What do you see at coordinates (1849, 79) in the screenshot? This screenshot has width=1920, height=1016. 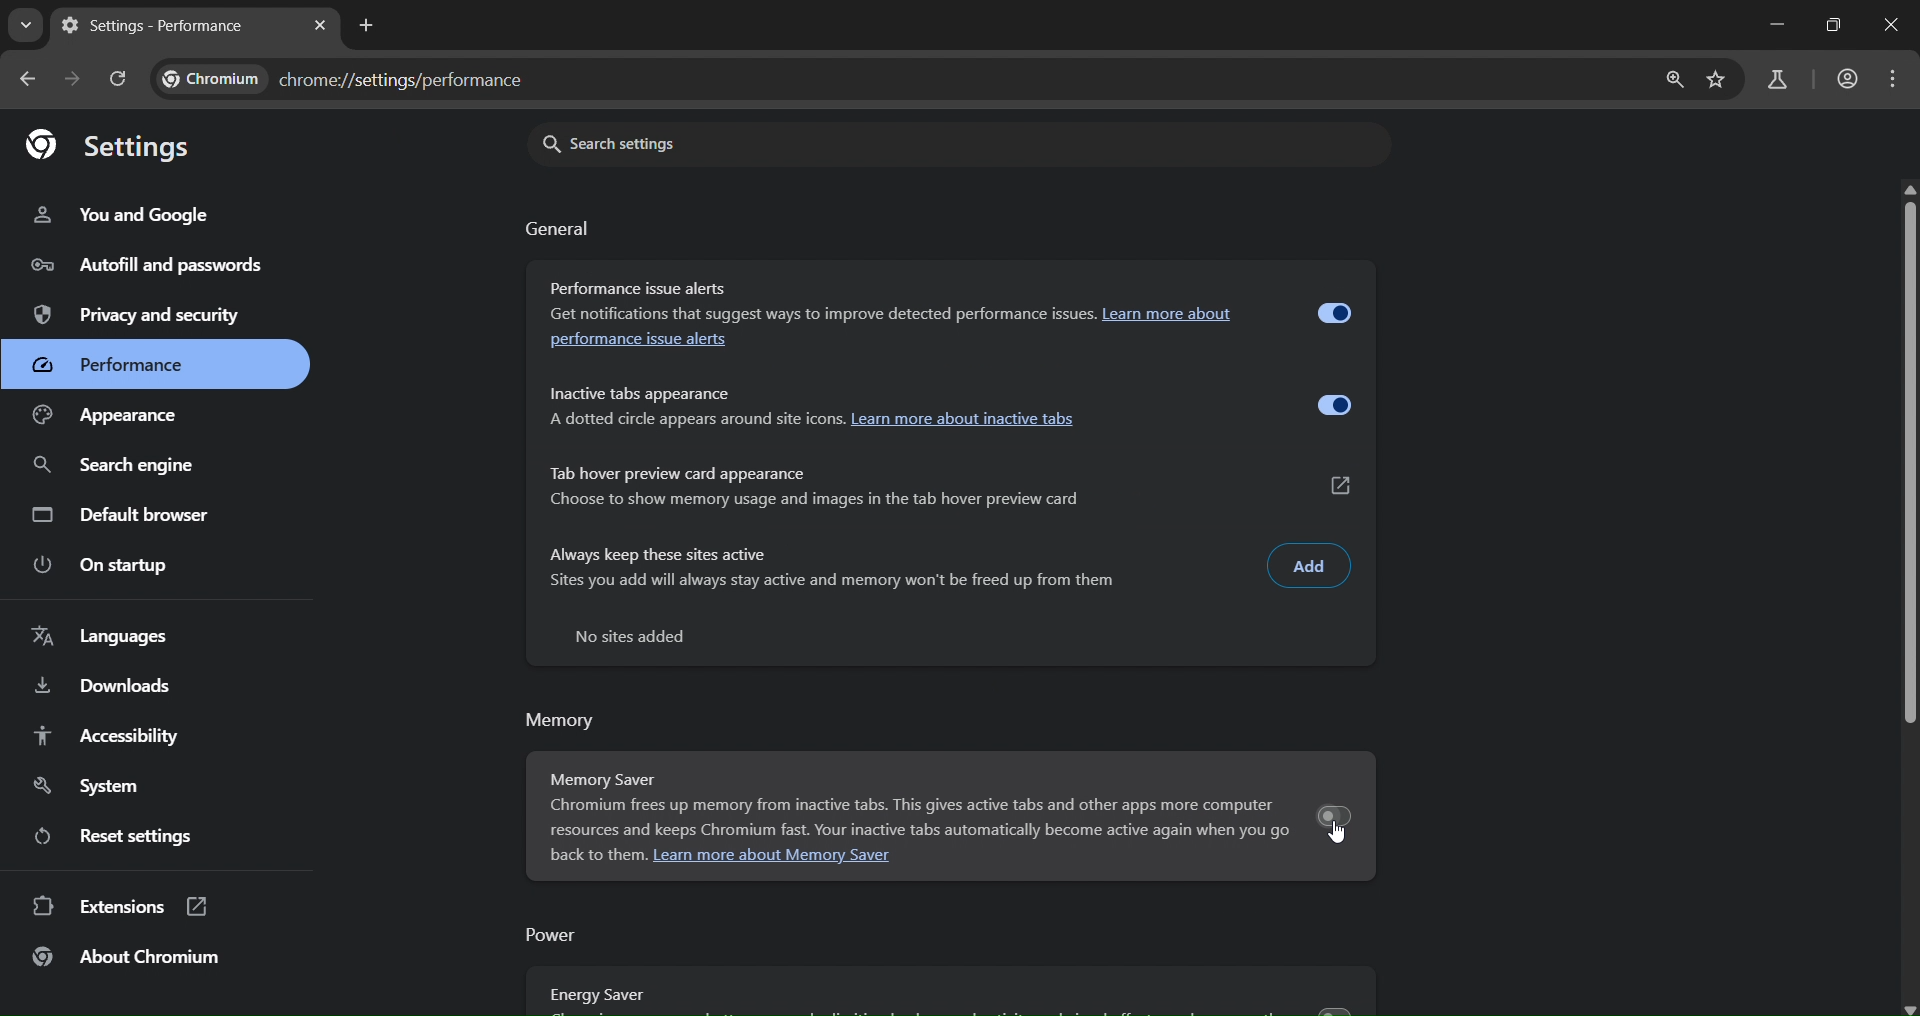 I see `account` at bounding box center [1849, 79].